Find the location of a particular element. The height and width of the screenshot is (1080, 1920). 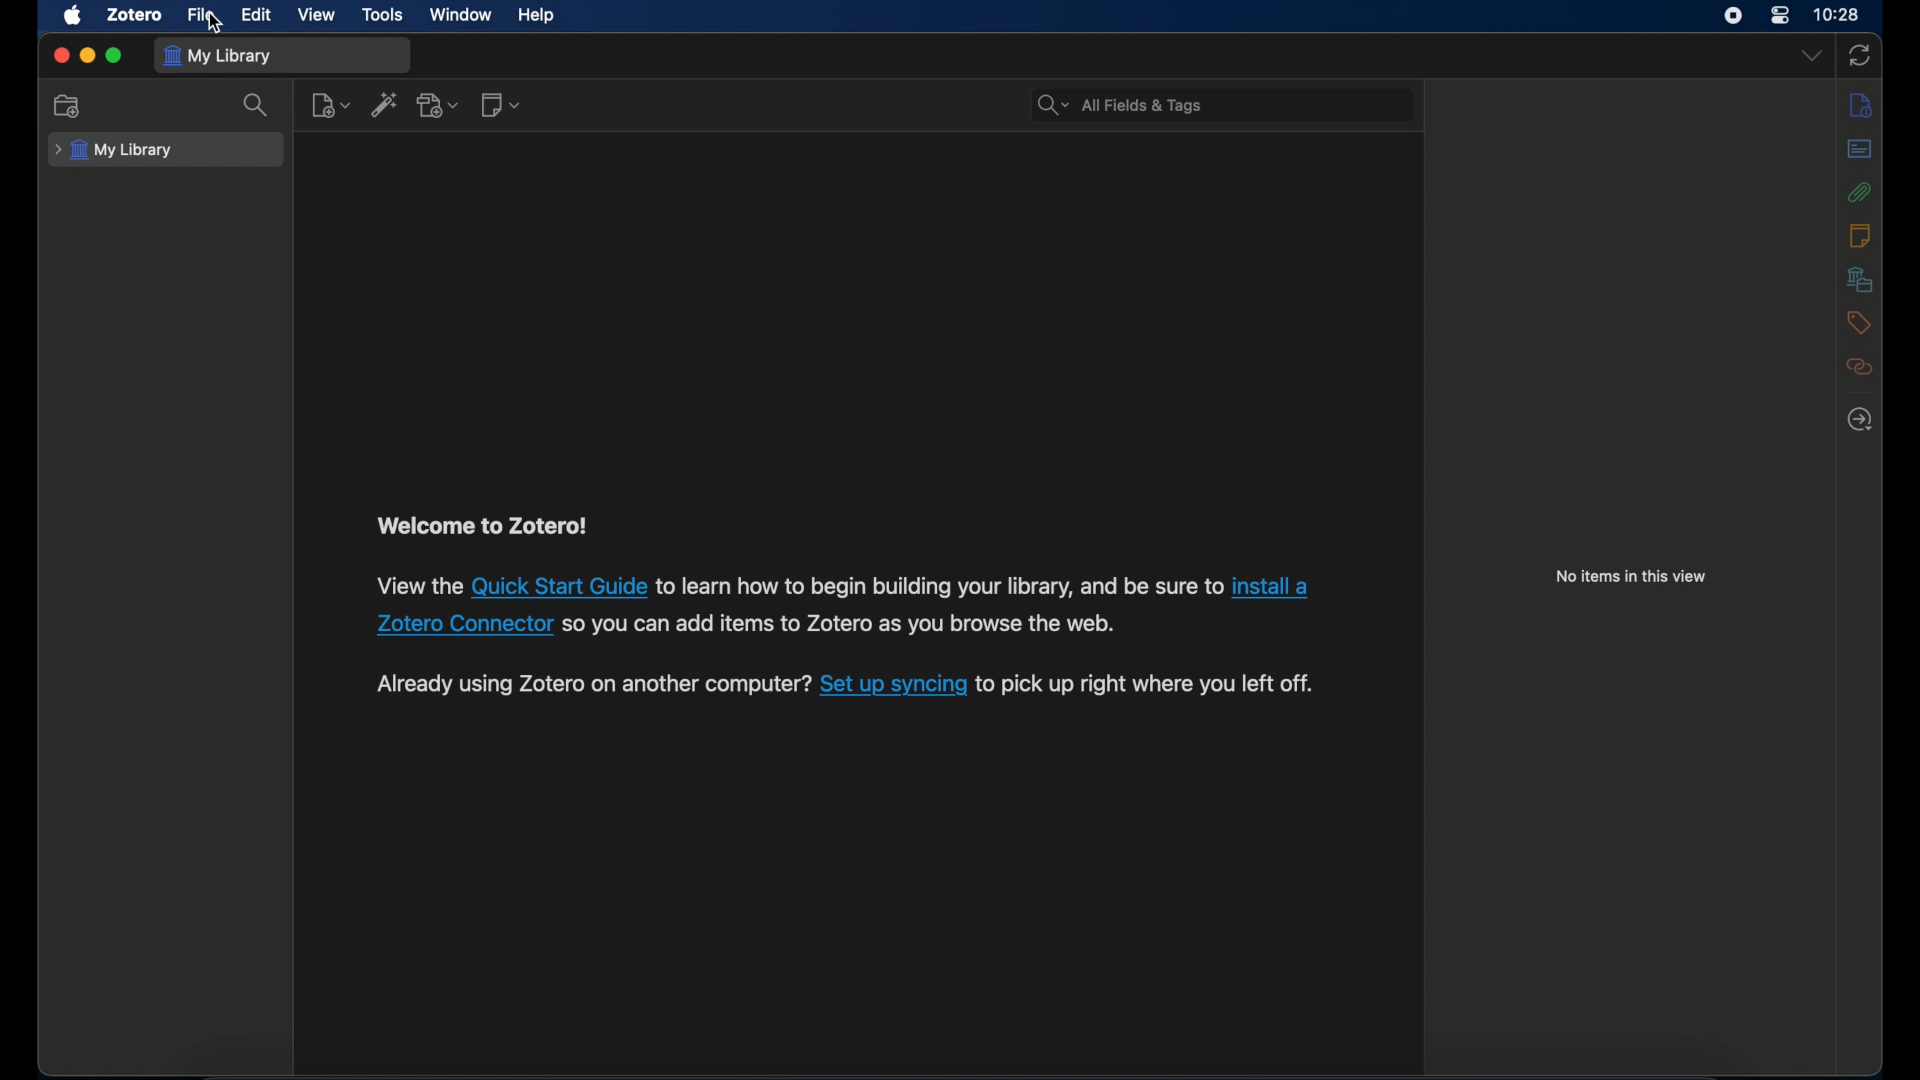

all fields & tags is located at coordinates (1118, 104).